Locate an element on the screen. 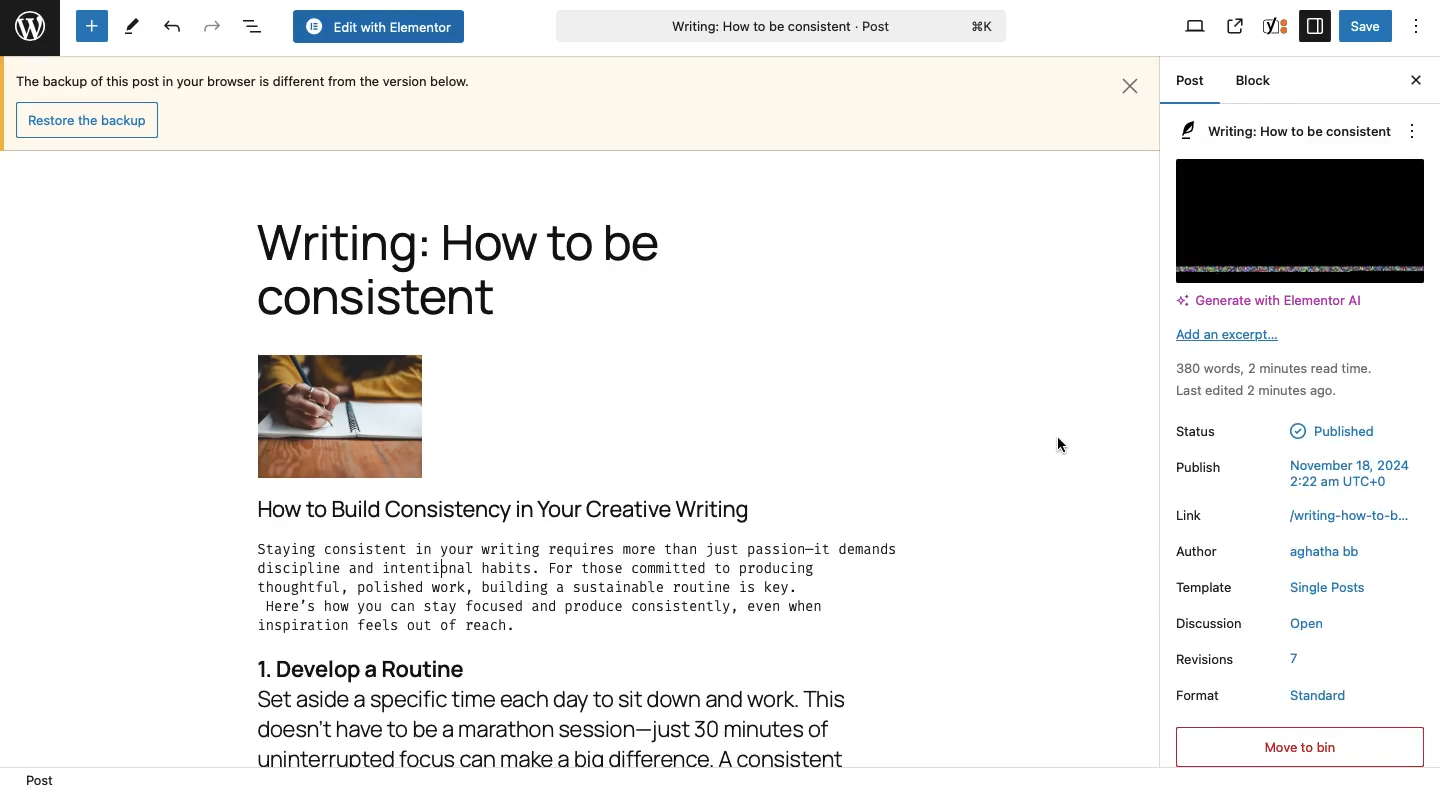 Image resolution: width=1440 pixels, height=792 pixels. Status Published is located at coordinates (1297, 429).